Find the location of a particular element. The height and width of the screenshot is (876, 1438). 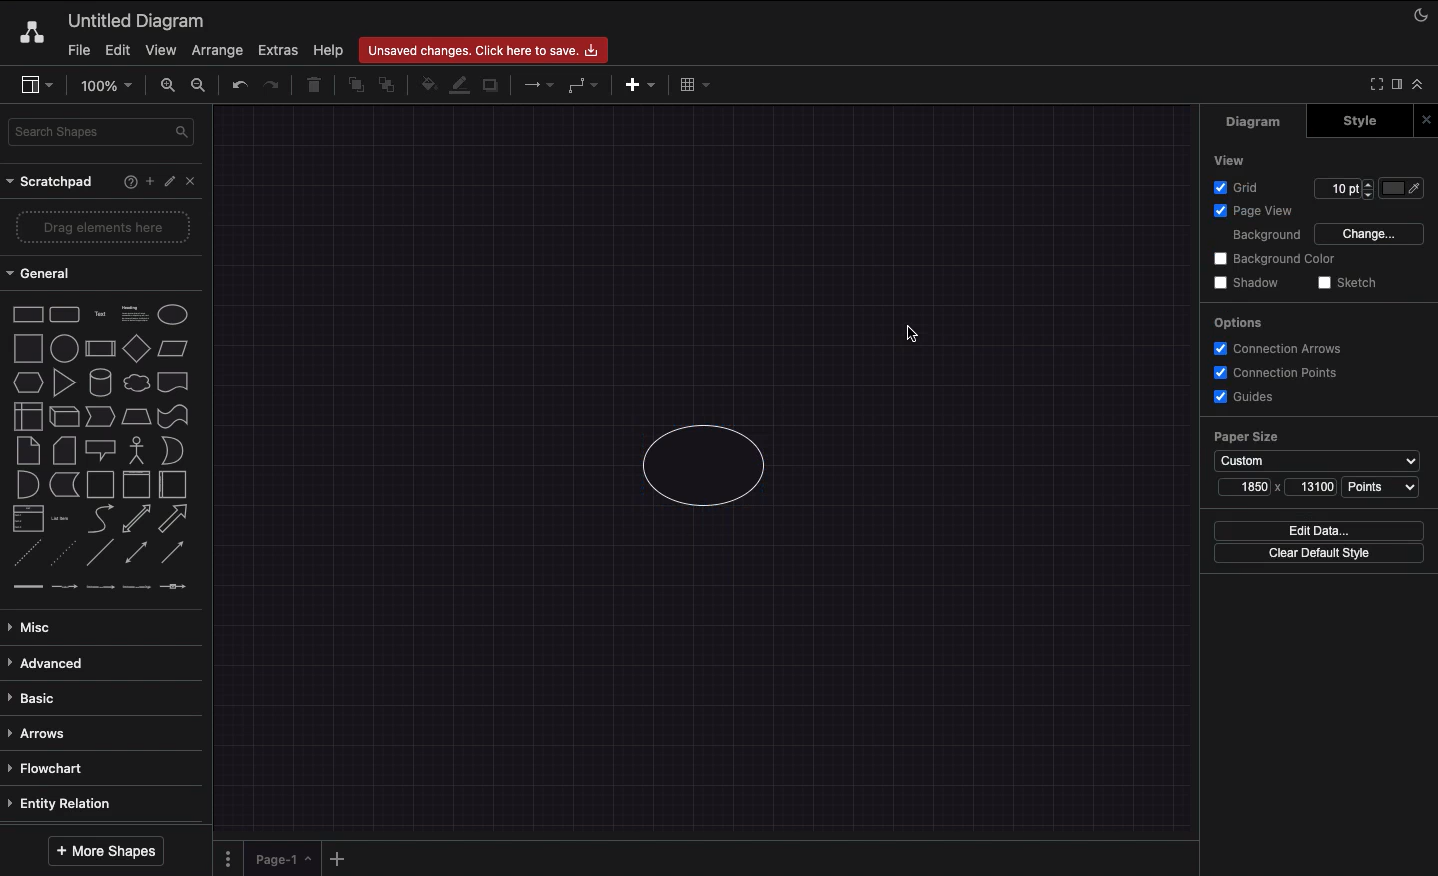

Clear default style is located at coordinates (1318, 554).